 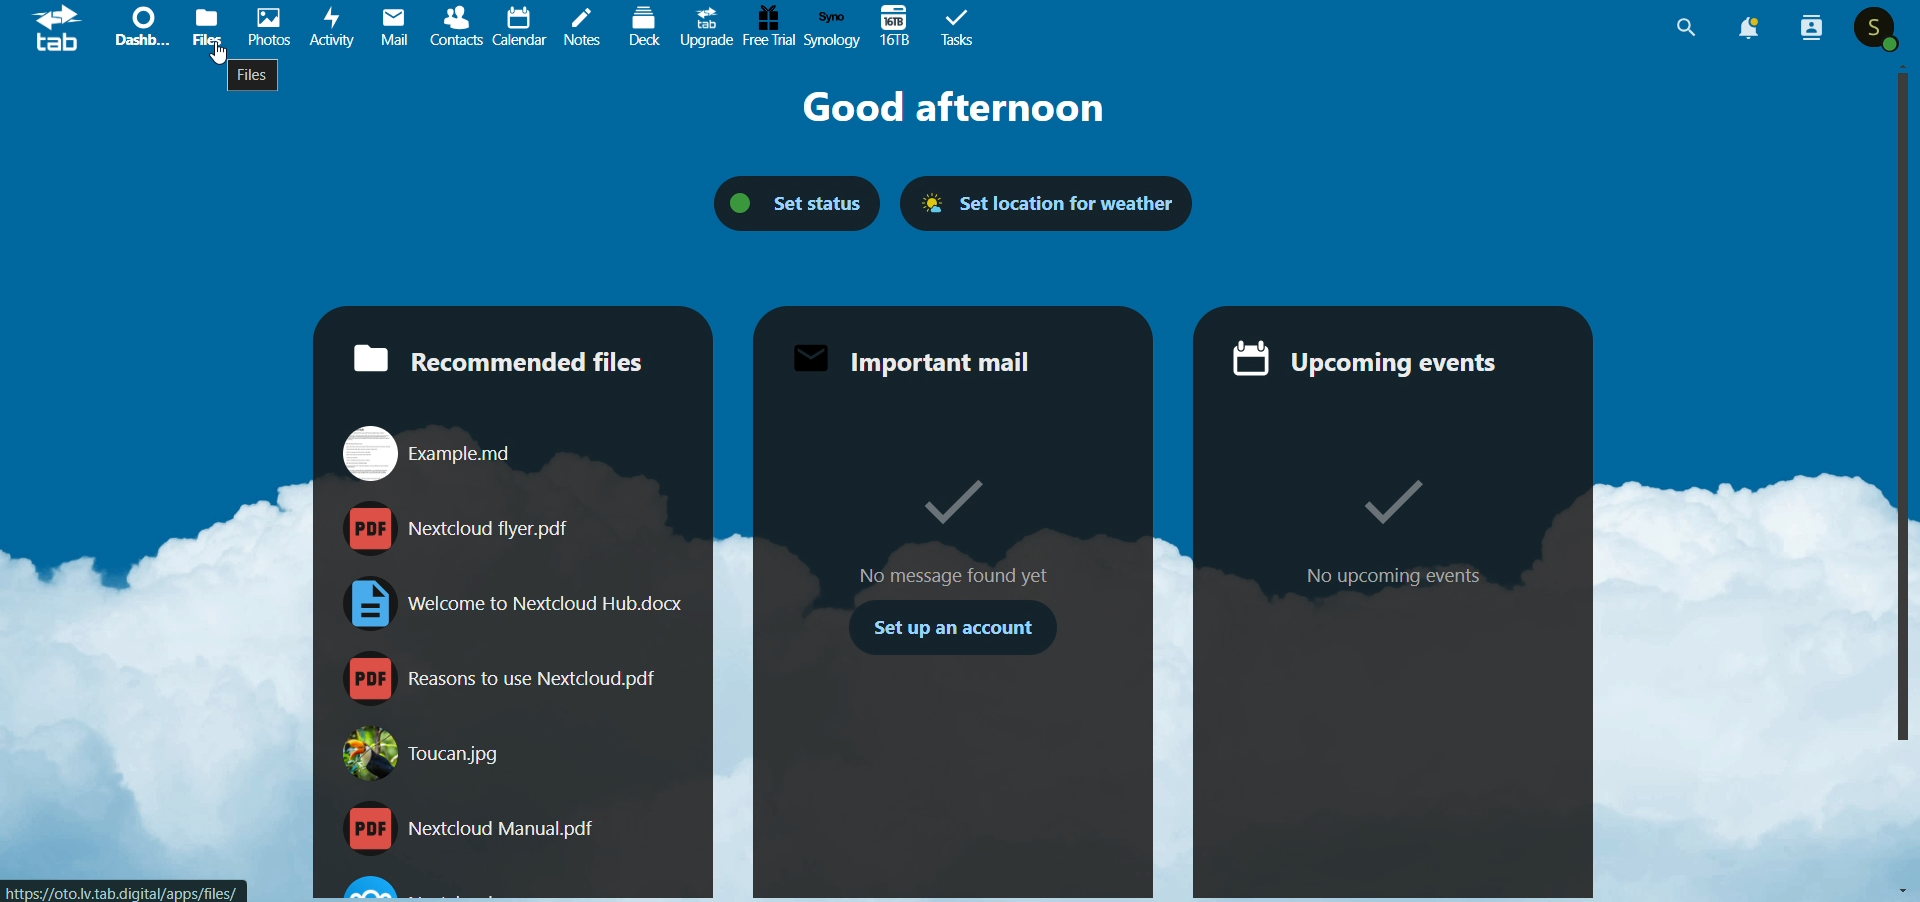 What do you see at coordinates (497, 677) in the screenshot?
I see `reasons to use` at bounding box center [497, 677].